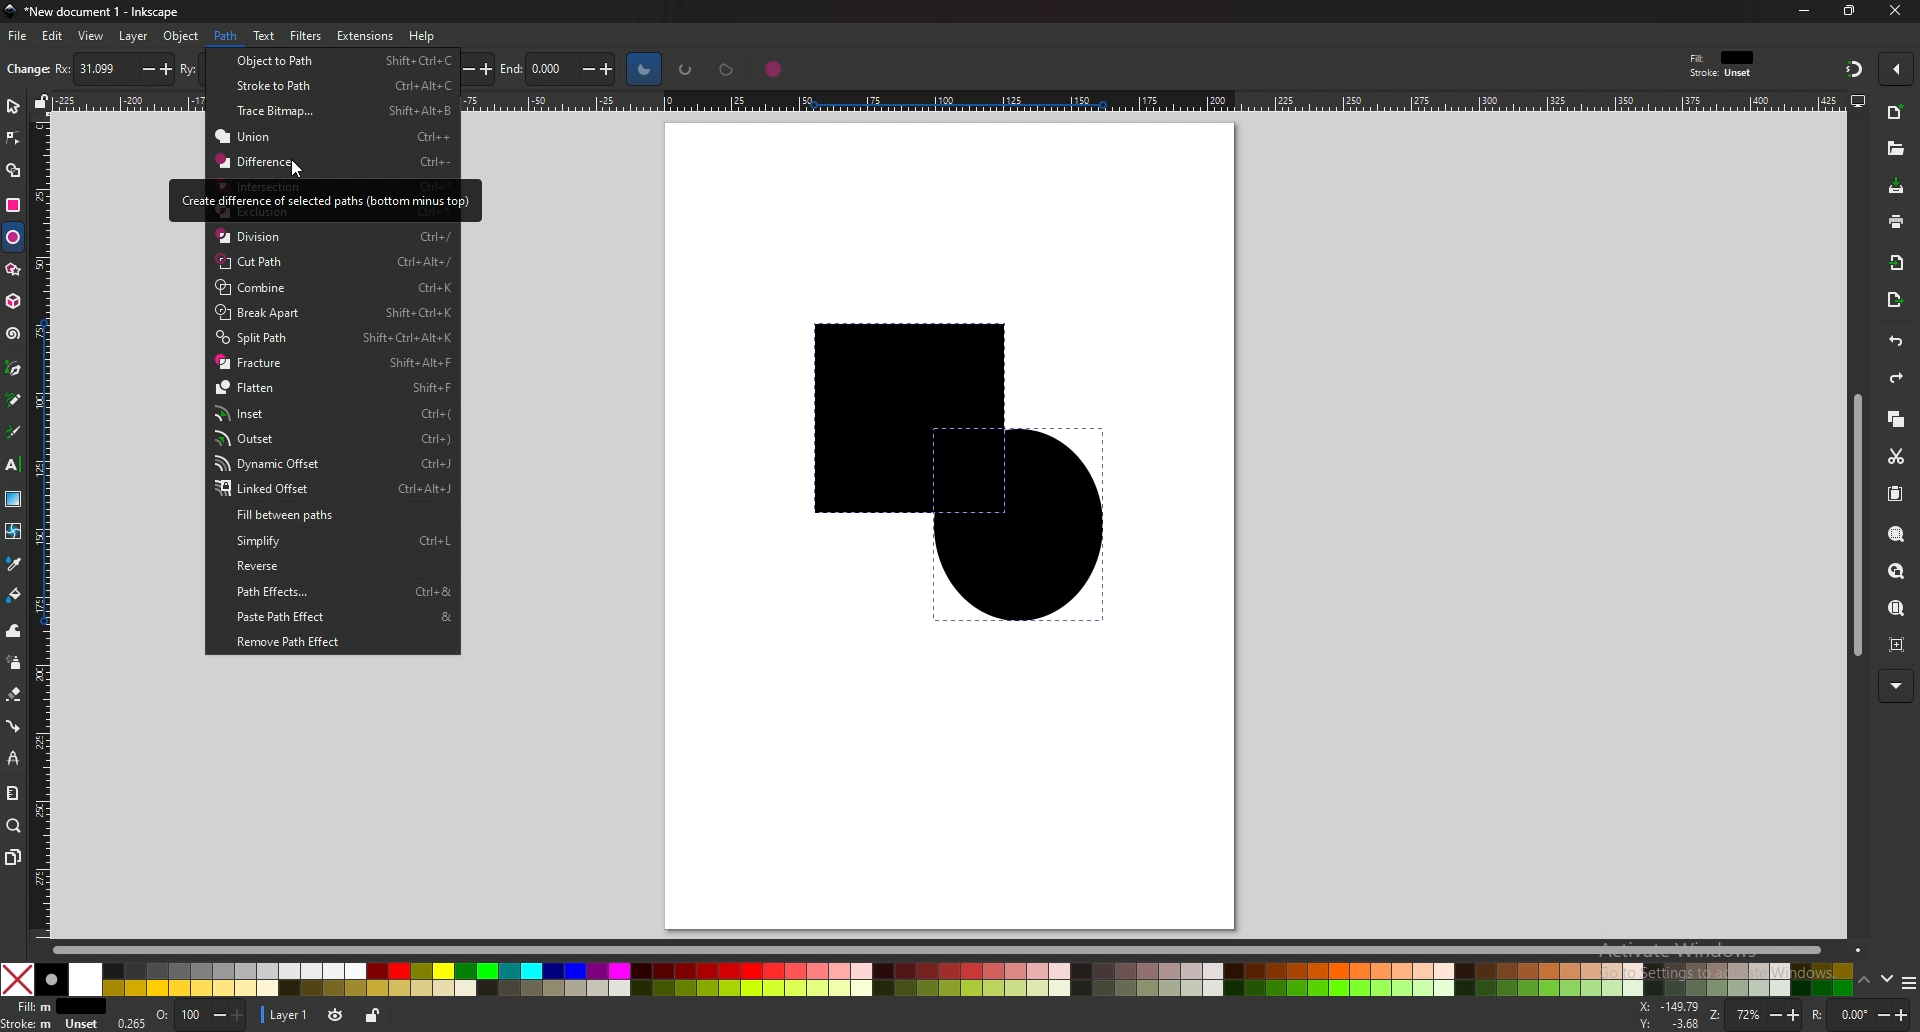 This screenshot has width=1920, height=1032. Describe the element at coordinates (1849, 12) in the screenshot. I see `resize` at that location.